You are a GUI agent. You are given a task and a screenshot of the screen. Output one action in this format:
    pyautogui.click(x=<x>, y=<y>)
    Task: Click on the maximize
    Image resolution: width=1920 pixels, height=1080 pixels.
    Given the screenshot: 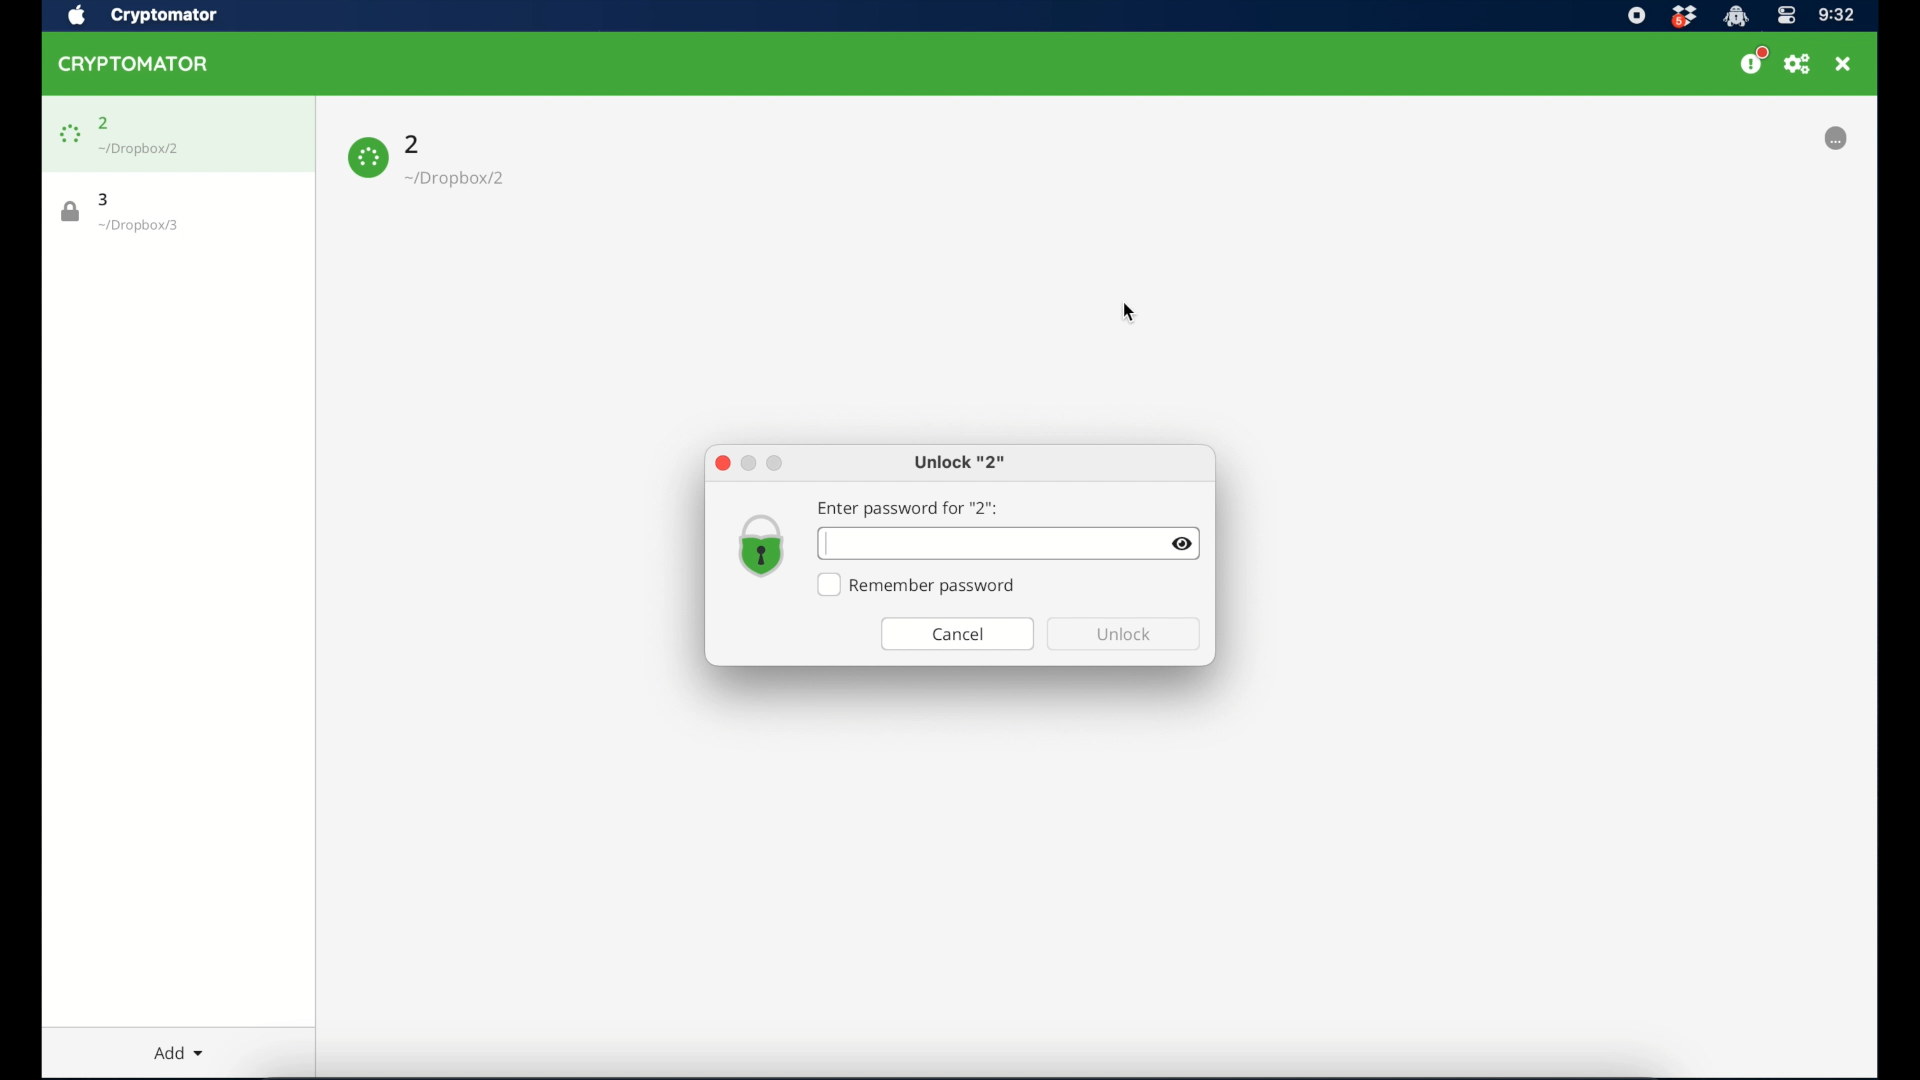 What is the action you would take?
    pyautogui.click(x=775, y=464)
    